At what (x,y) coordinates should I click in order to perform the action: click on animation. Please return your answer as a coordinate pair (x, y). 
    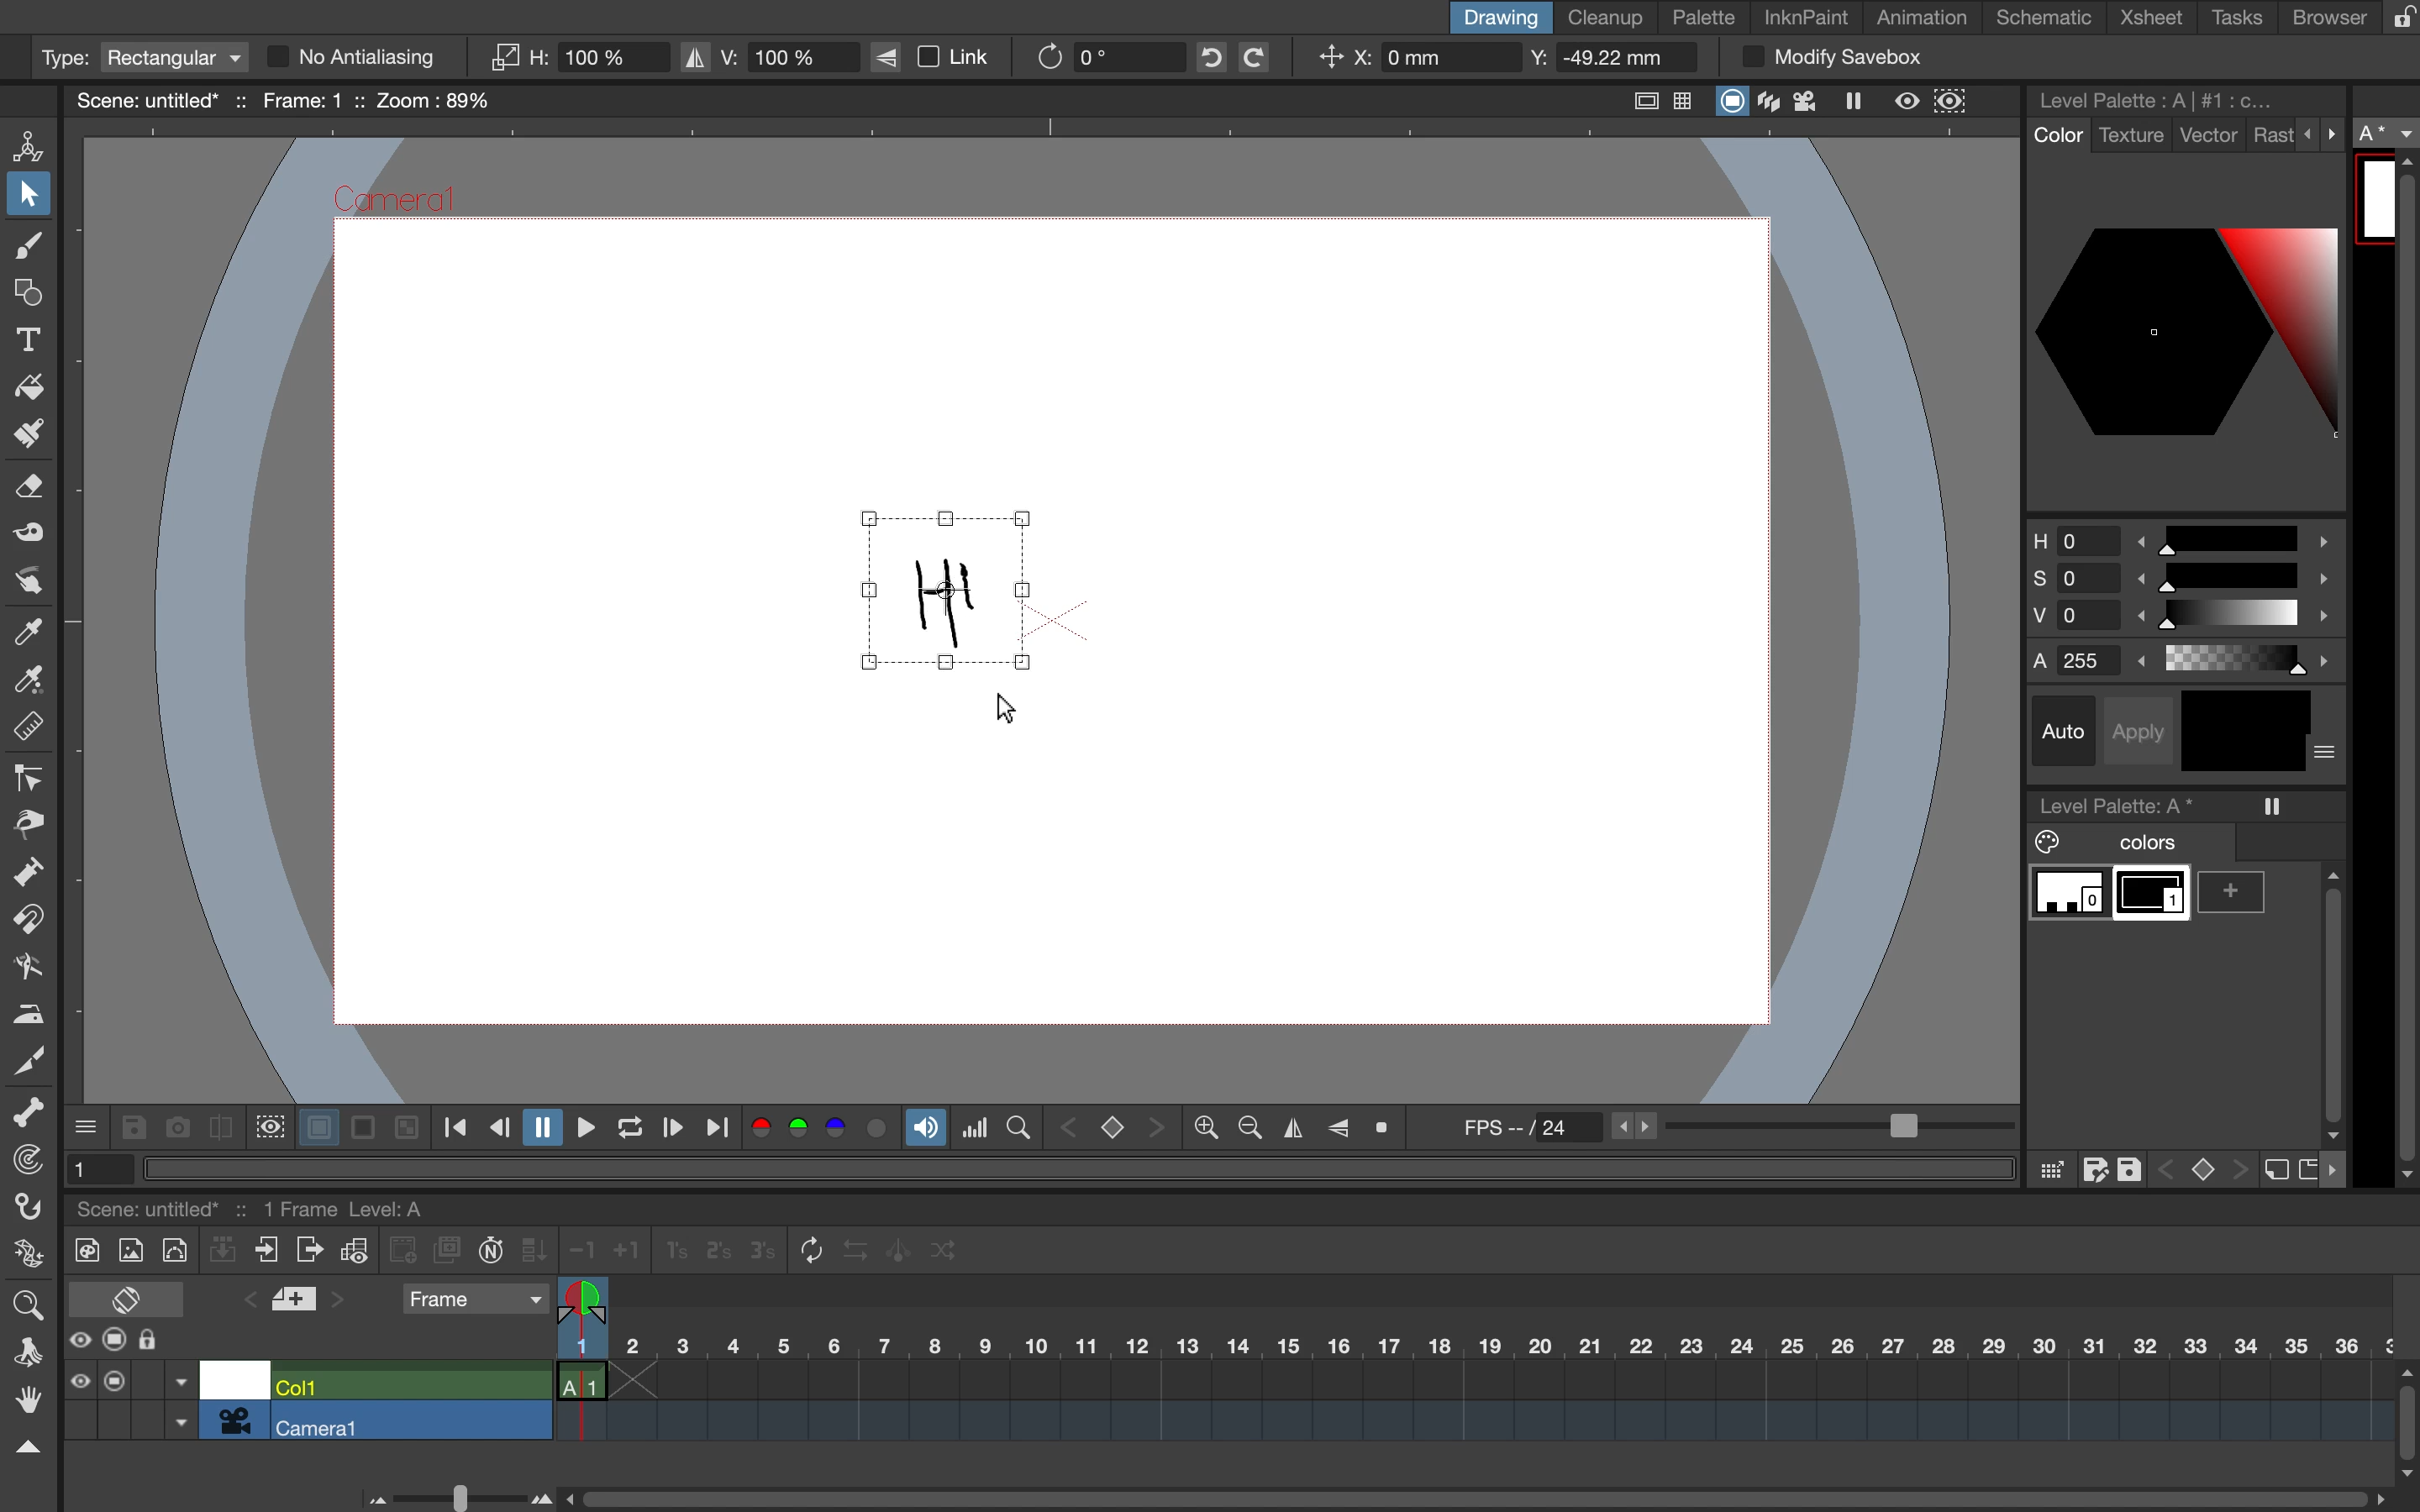
    Looking at the image, I should click on (1930, 19).